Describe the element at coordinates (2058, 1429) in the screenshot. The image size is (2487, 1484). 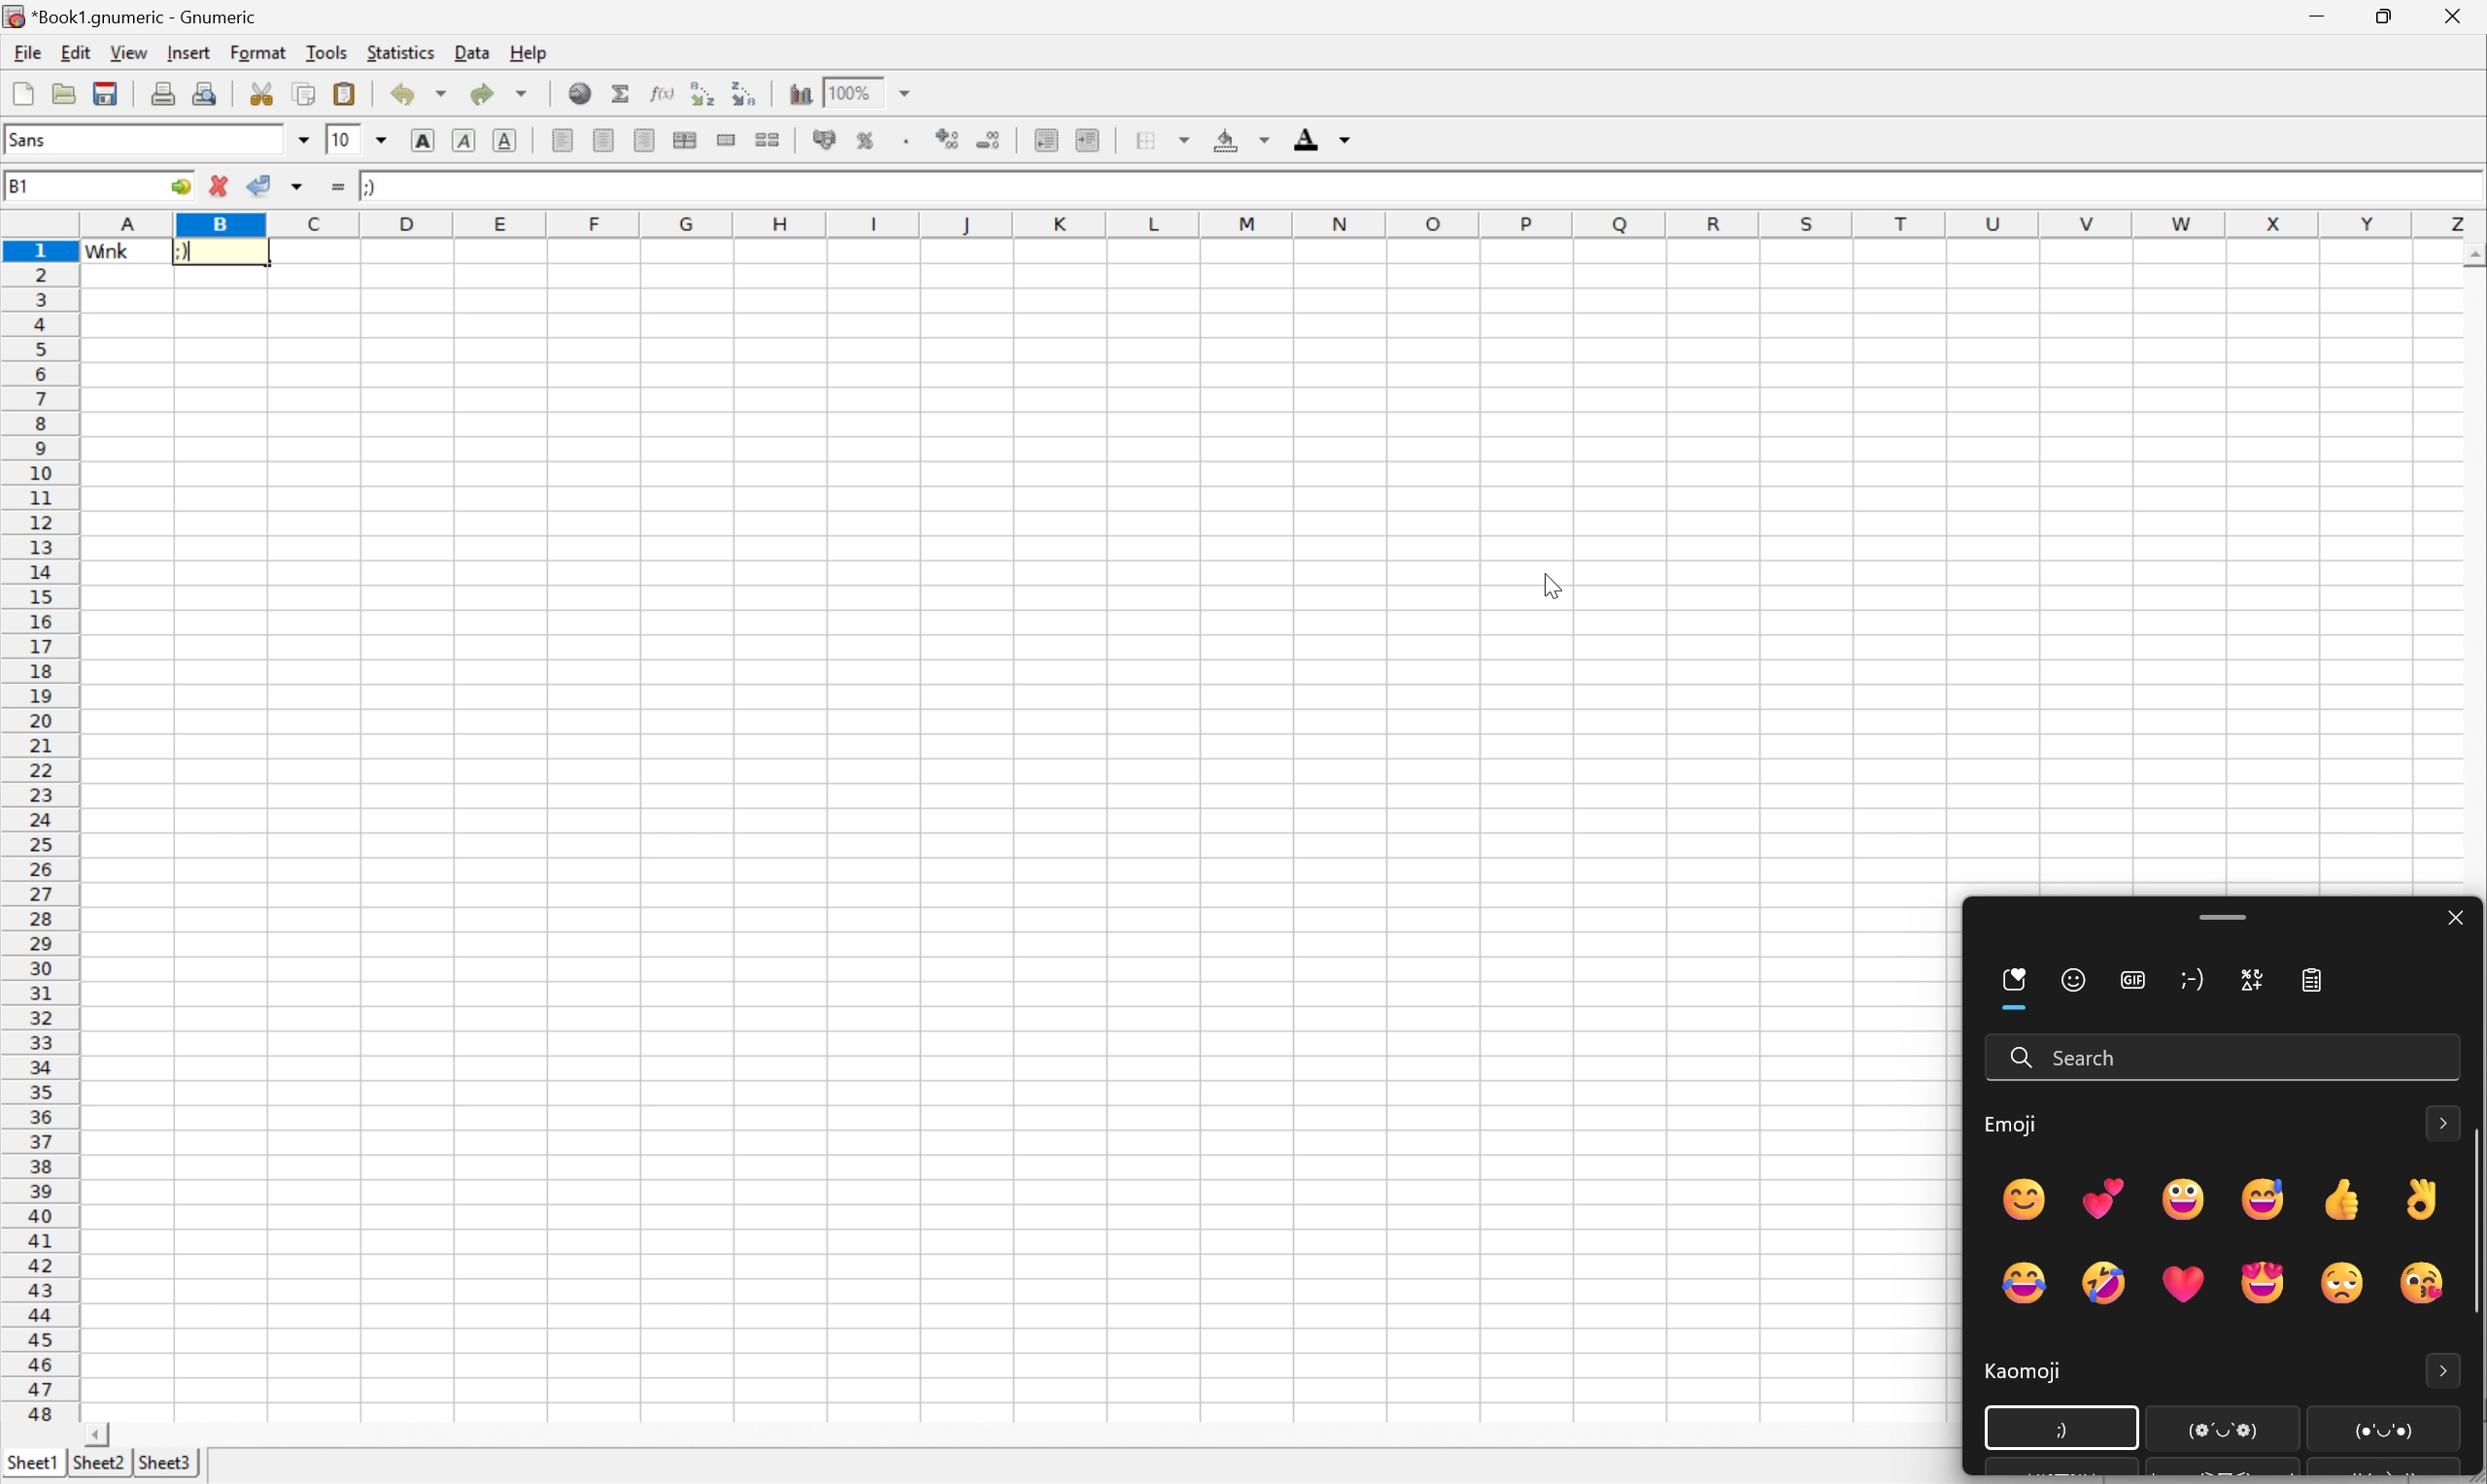
I see `cursor` at that location.